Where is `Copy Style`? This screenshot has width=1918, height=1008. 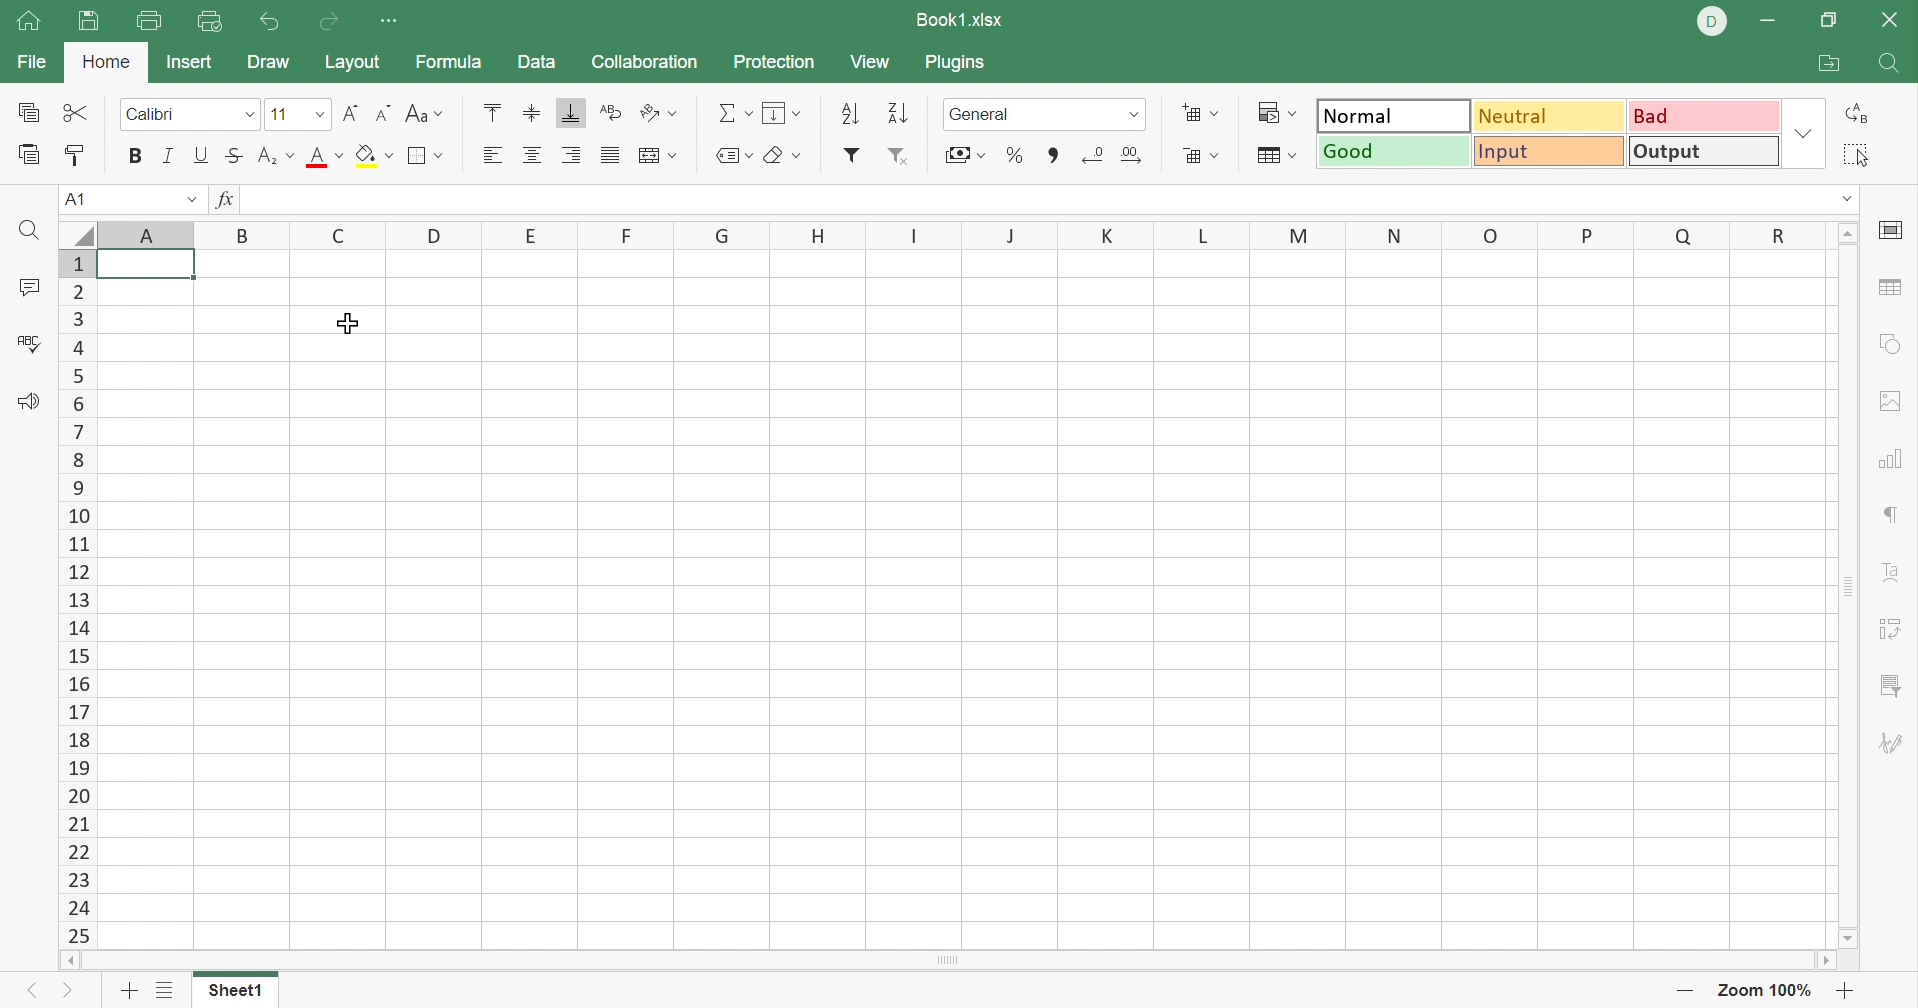
Copy Style is located at coordinates (76, 156).